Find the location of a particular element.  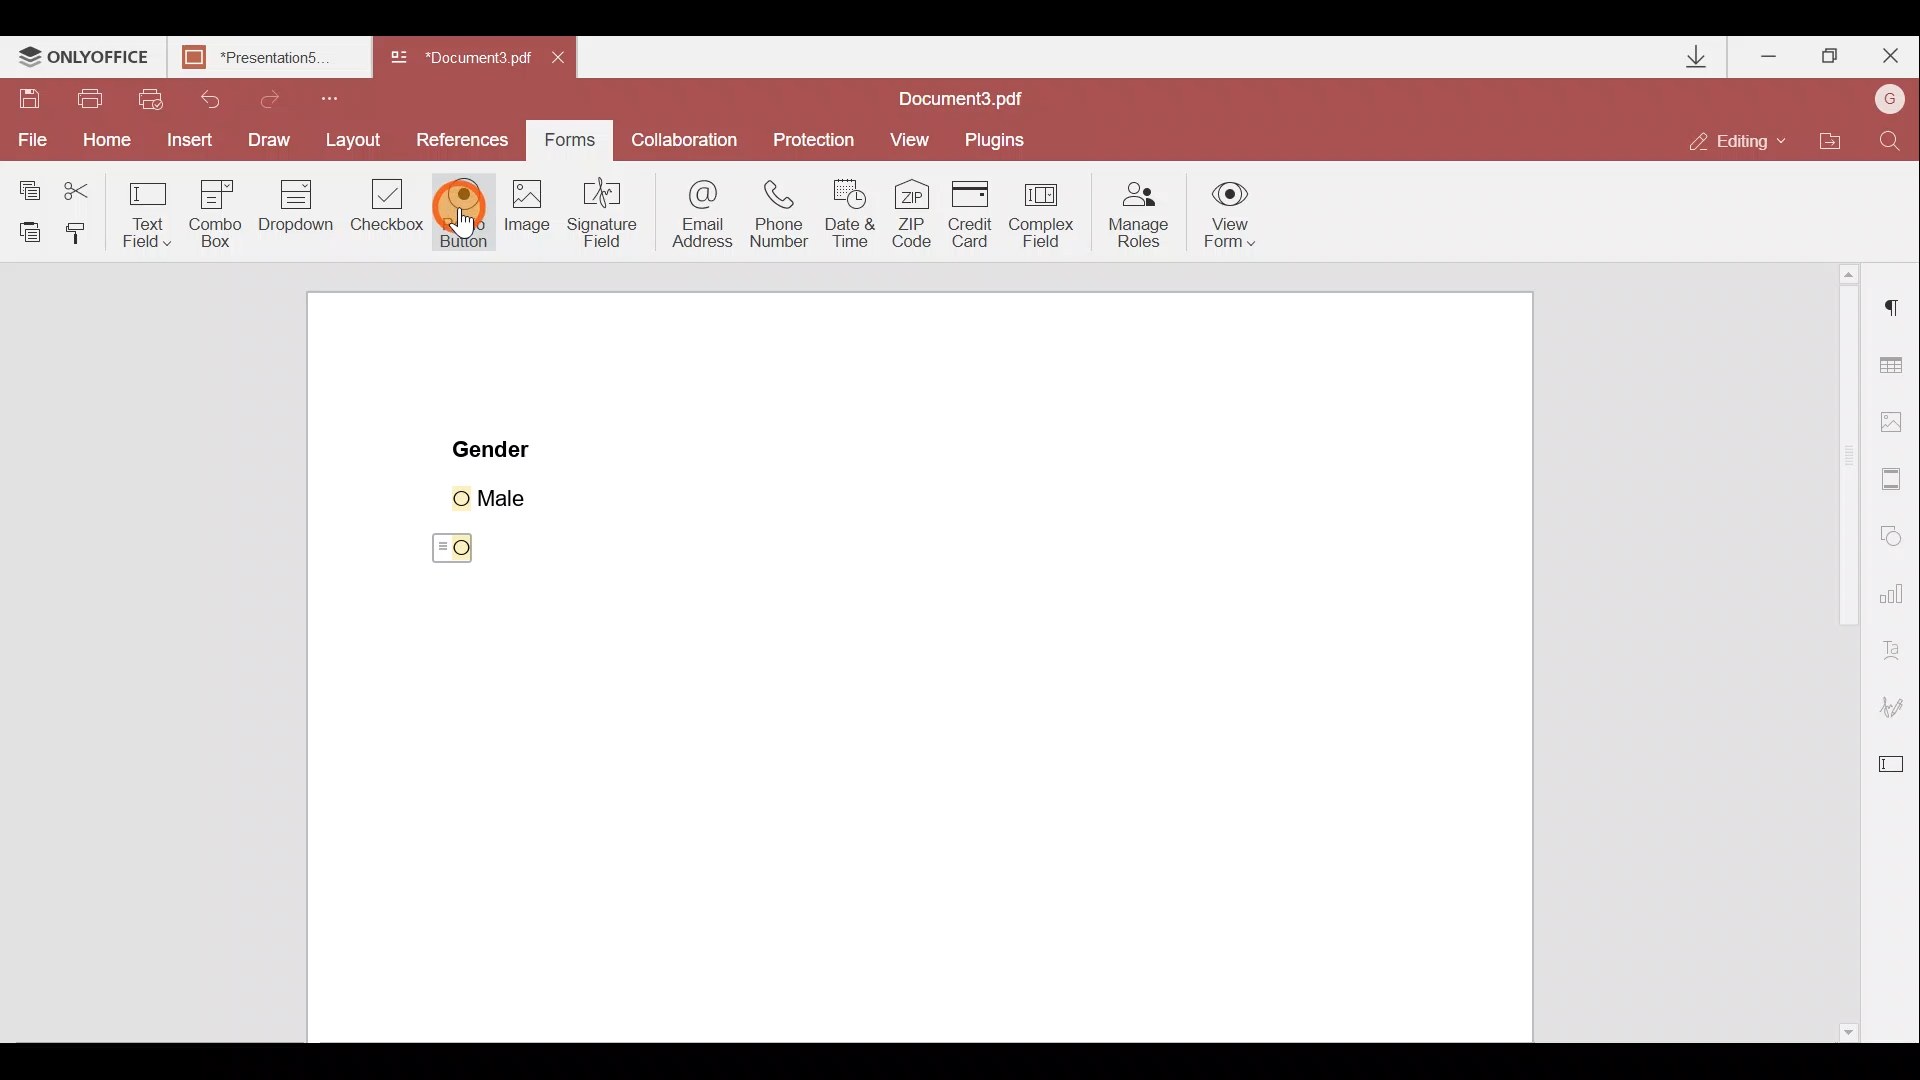

Cursor is located at coordinates (454, 548).